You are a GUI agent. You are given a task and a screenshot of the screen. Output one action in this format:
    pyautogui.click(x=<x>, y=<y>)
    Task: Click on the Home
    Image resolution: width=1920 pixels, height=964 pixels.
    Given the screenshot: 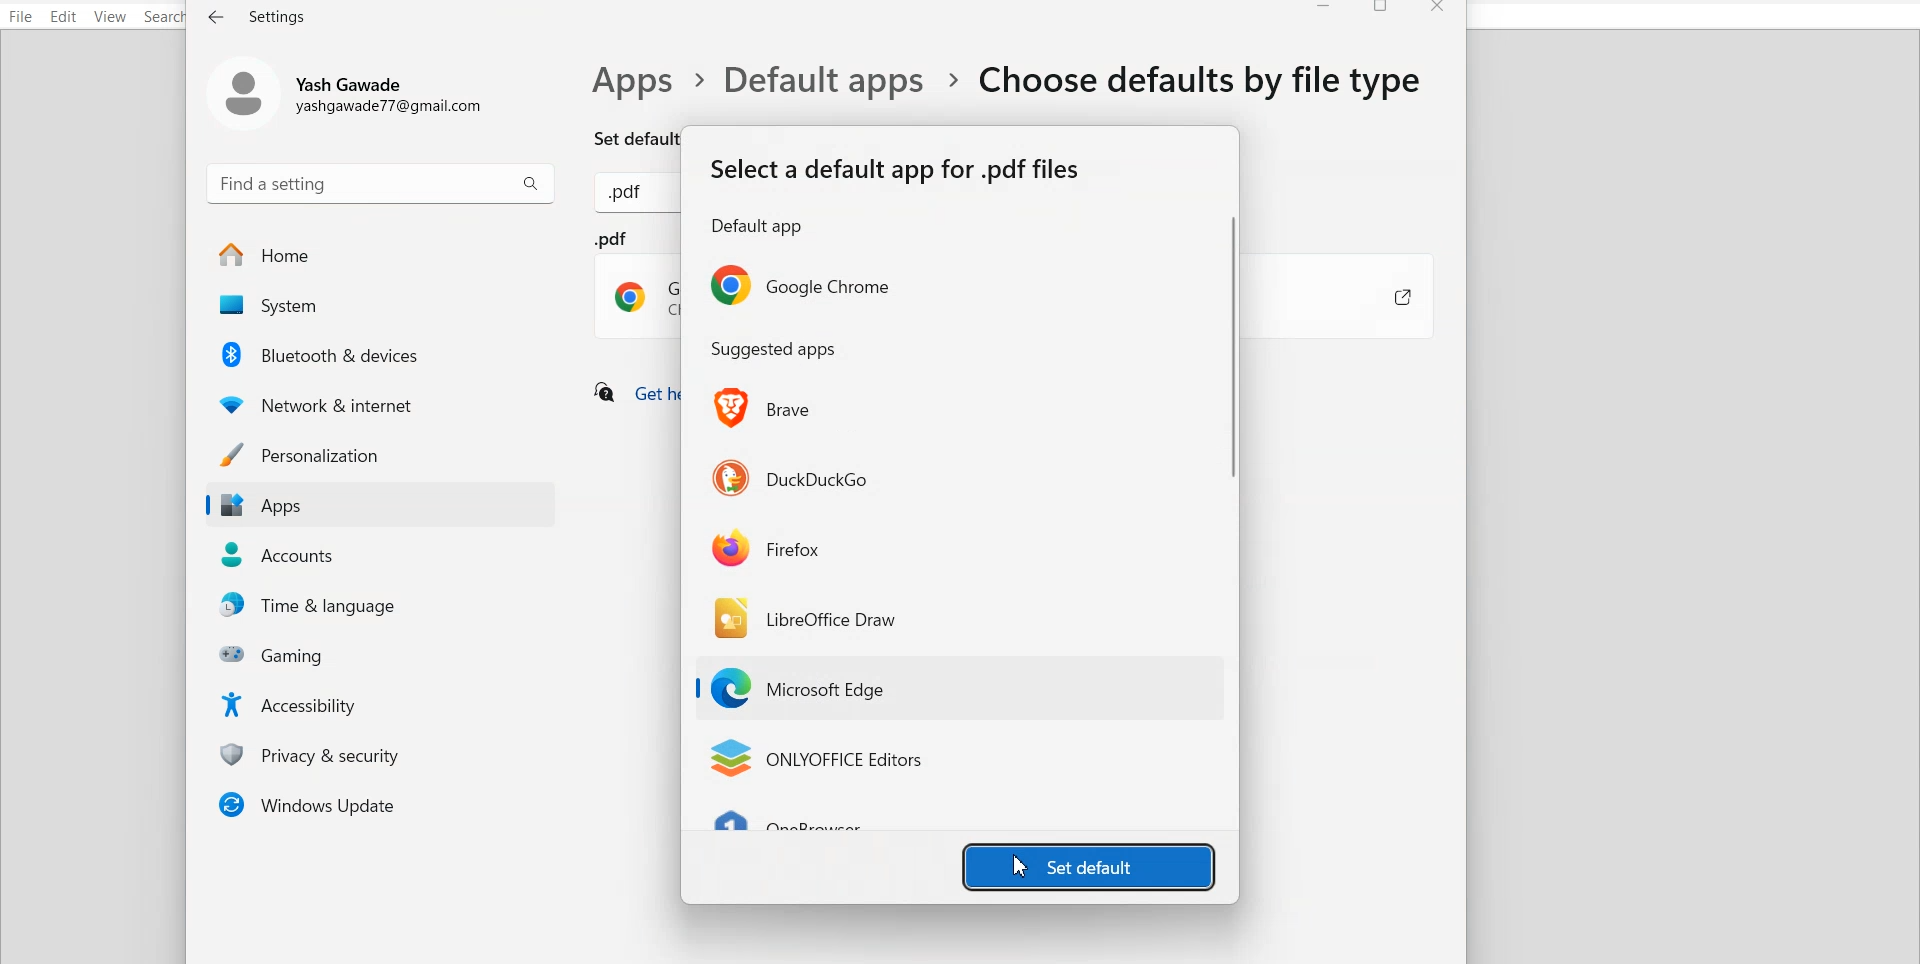 What is the action you would take?
    pyautogui.click(x=380, y=255)
    